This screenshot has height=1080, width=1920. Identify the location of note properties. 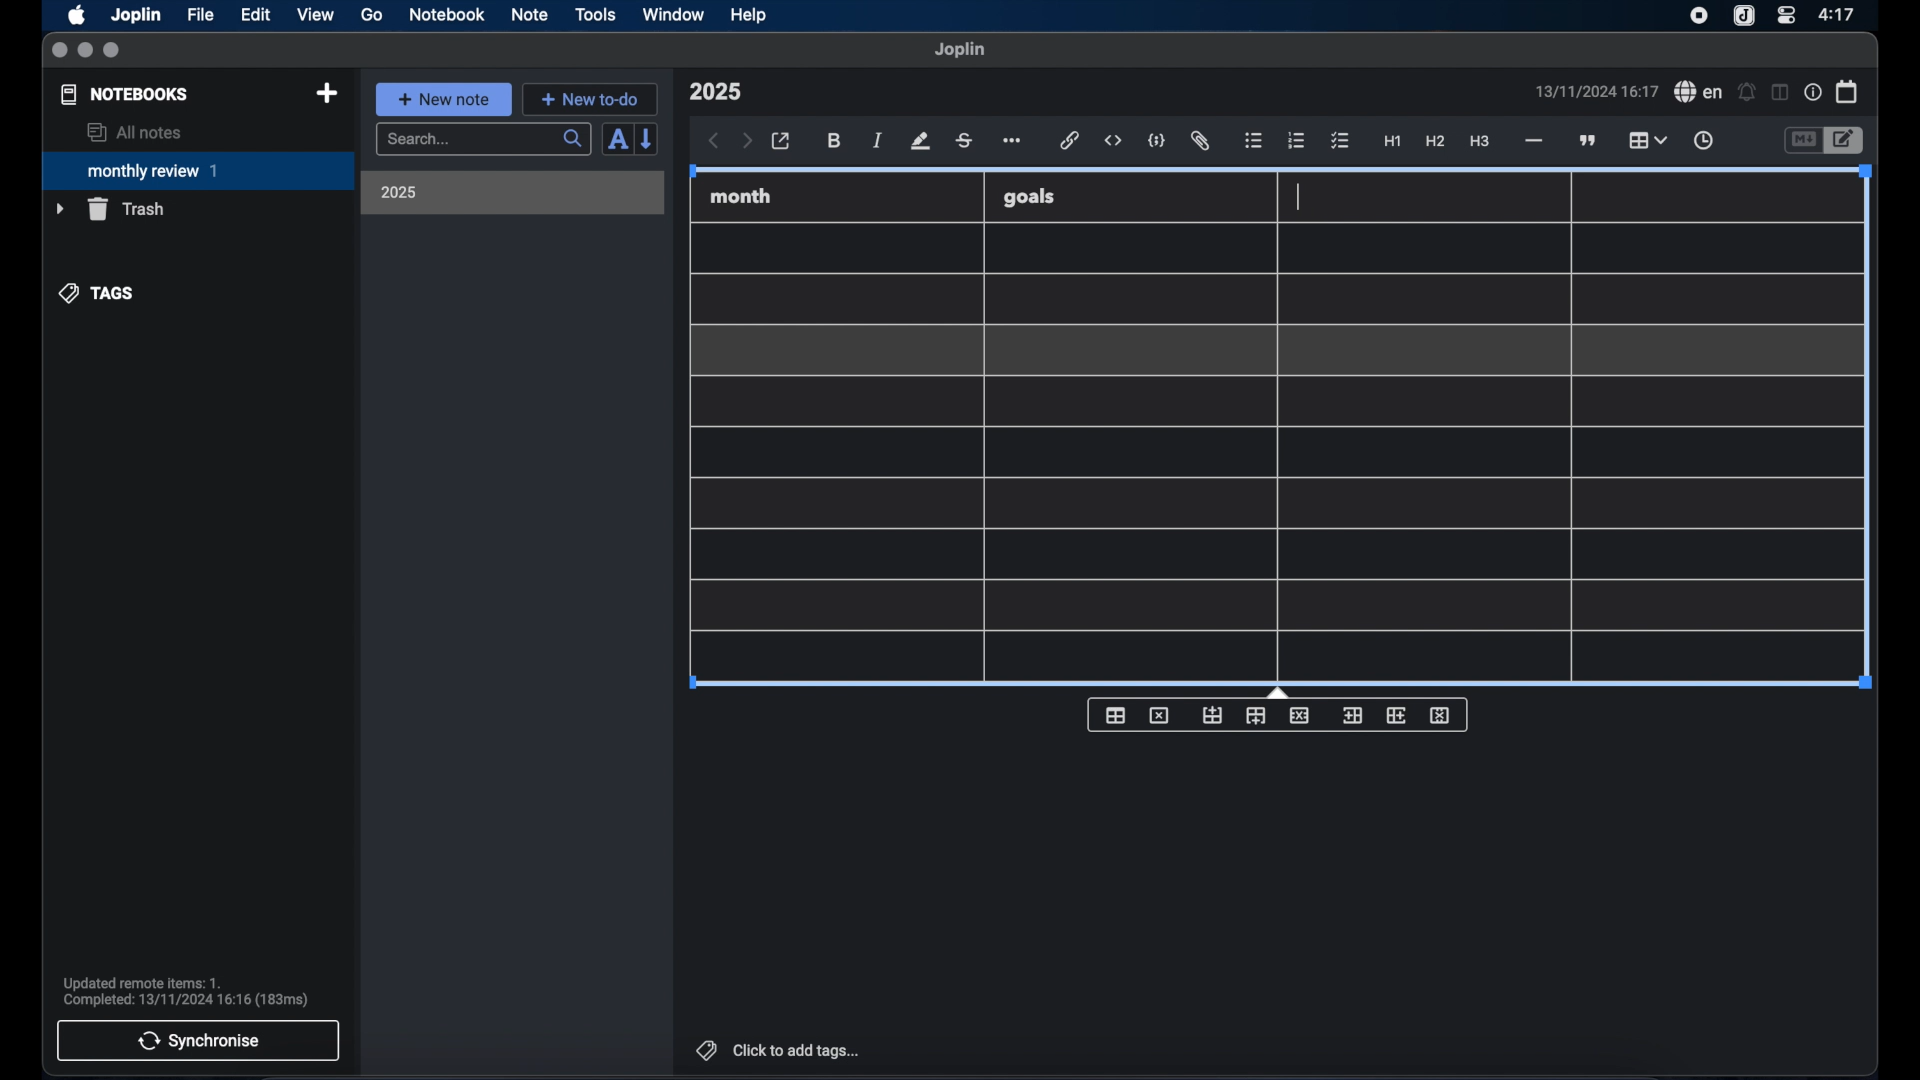
(1813, 93).